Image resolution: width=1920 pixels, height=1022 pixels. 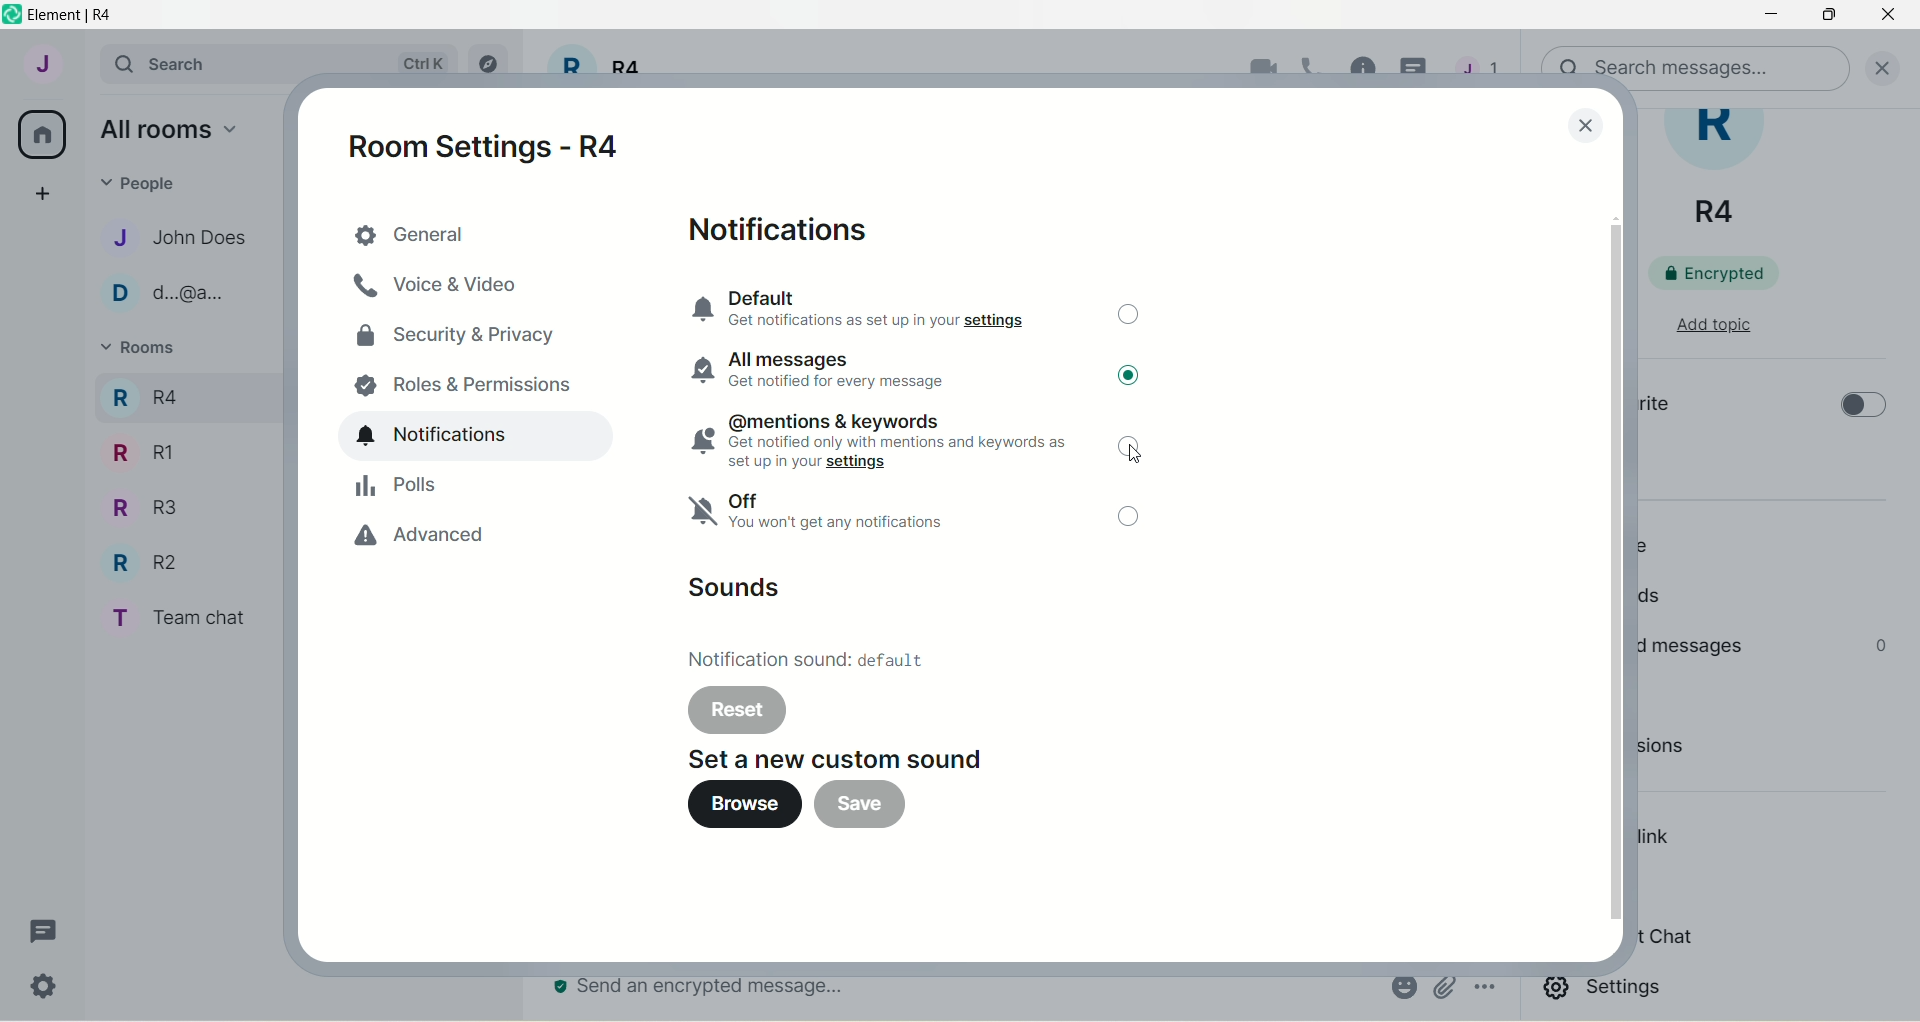 What do you see at coordinates (790, 231) in the screenshot?
I see `notifications` at bounding box center [790, 231].